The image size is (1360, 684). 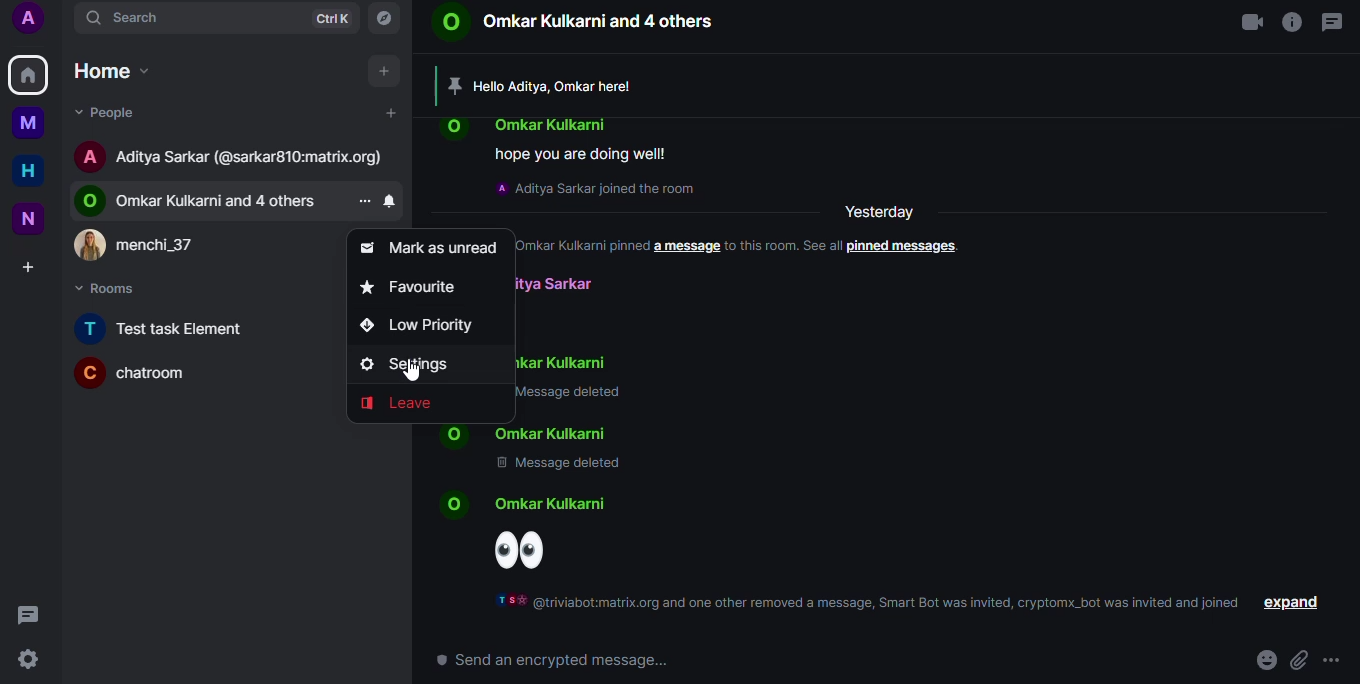 What do you see at coordinates (553, 661) in the screenshot?
I see ` Send an encrypted message...` at bounding box center [553, 661].